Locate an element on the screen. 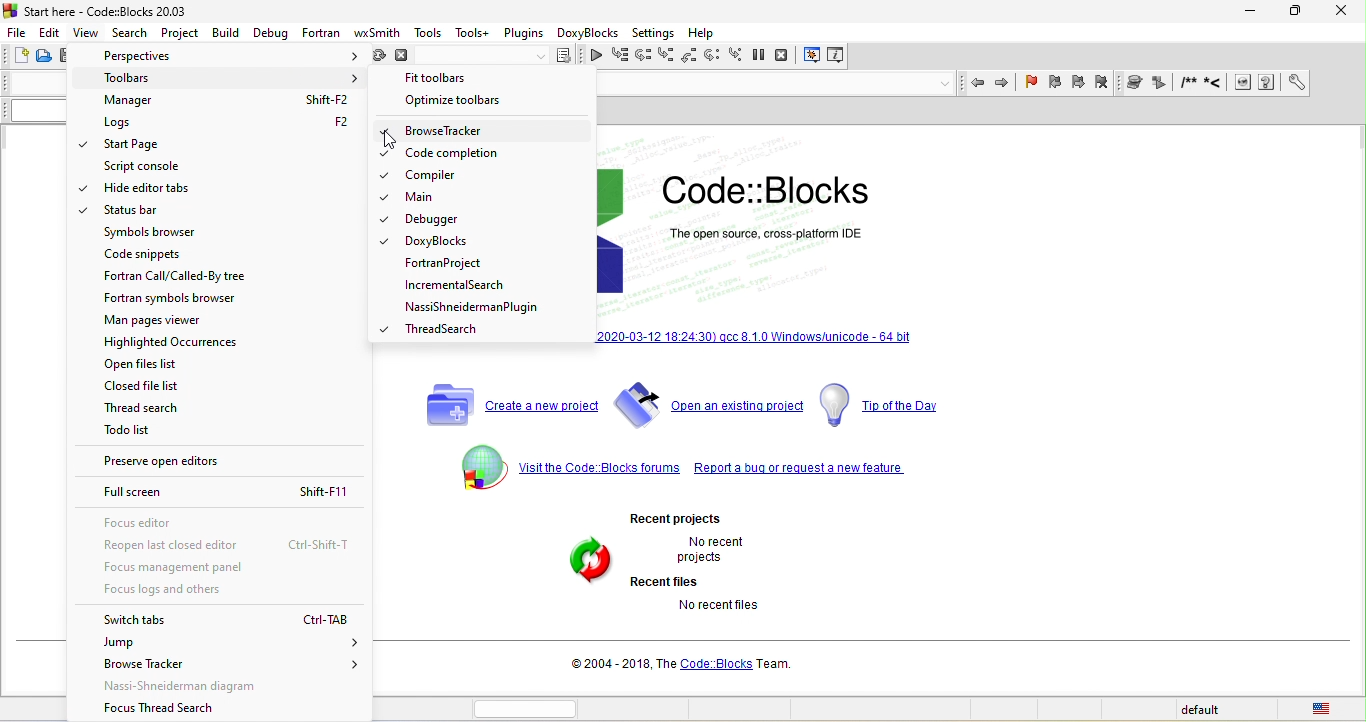 The width and height of the screenshot is (1366, 722). incremental search is located at coordinates (457, 289).